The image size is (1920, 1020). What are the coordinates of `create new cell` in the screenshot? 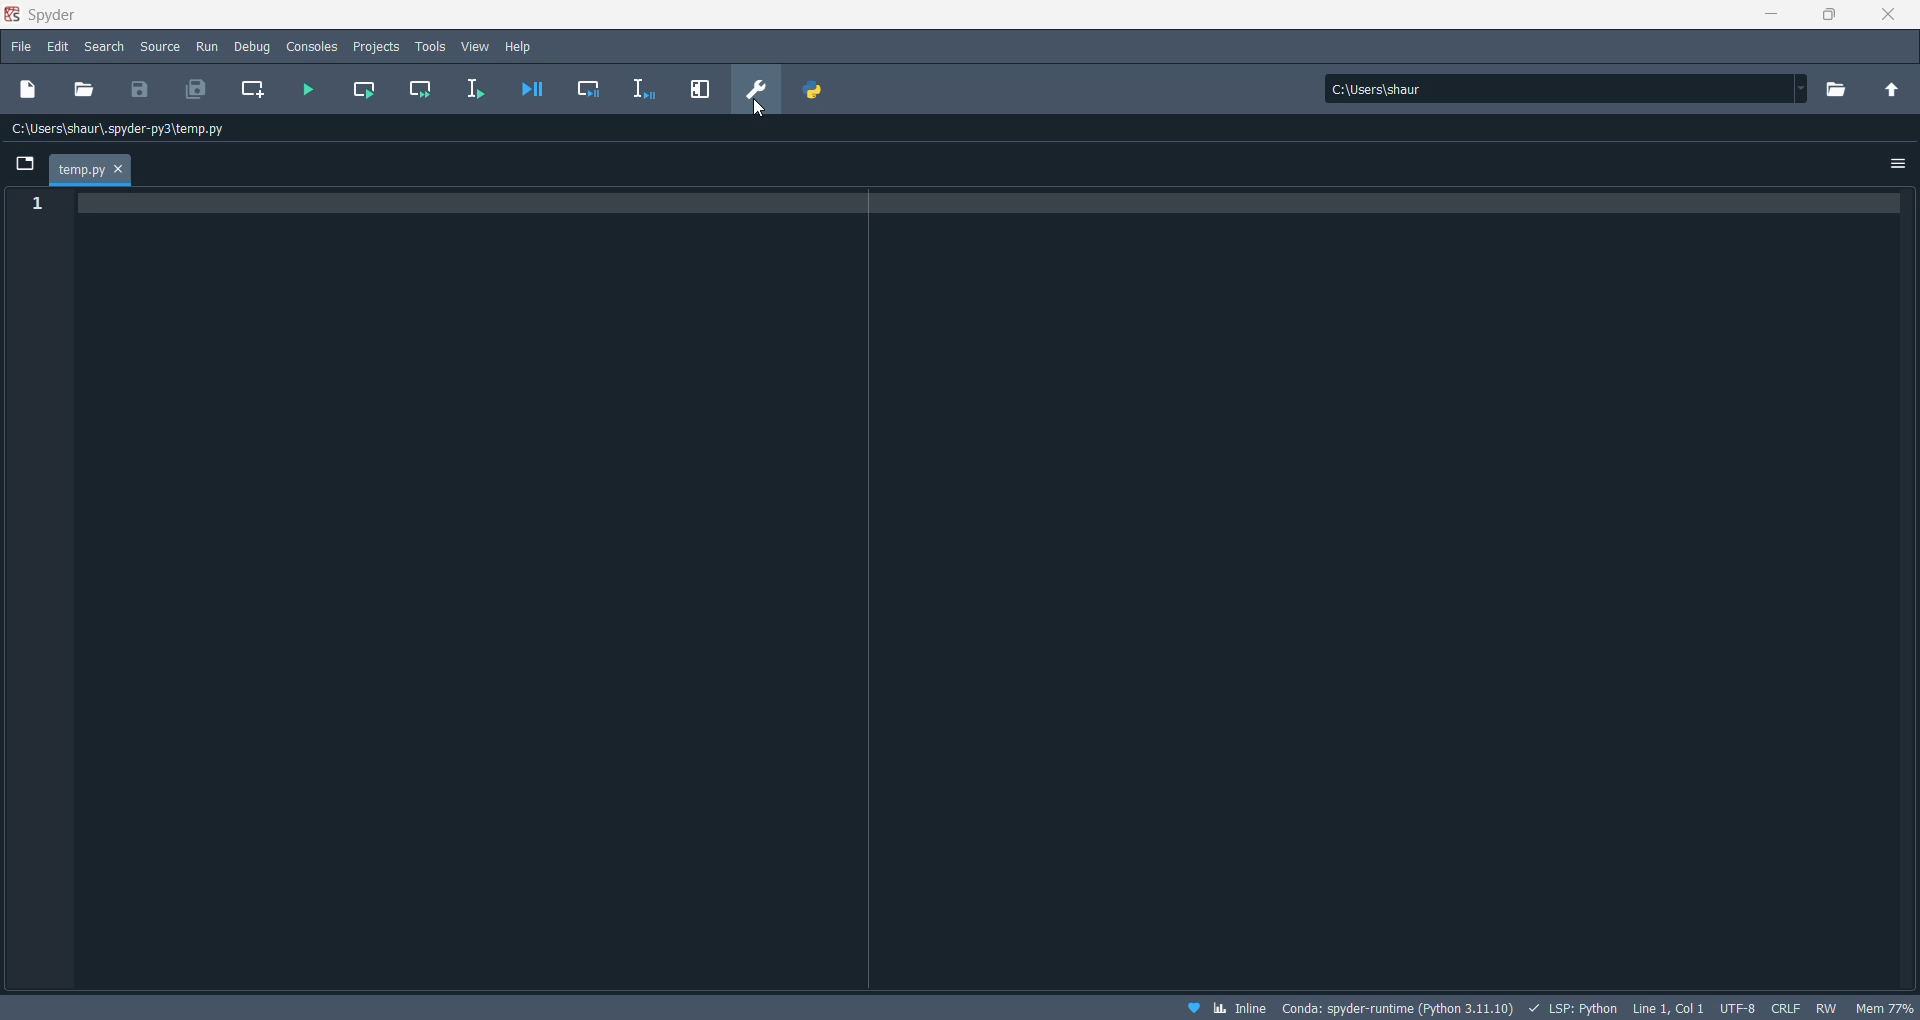 It's located at (253, 92).